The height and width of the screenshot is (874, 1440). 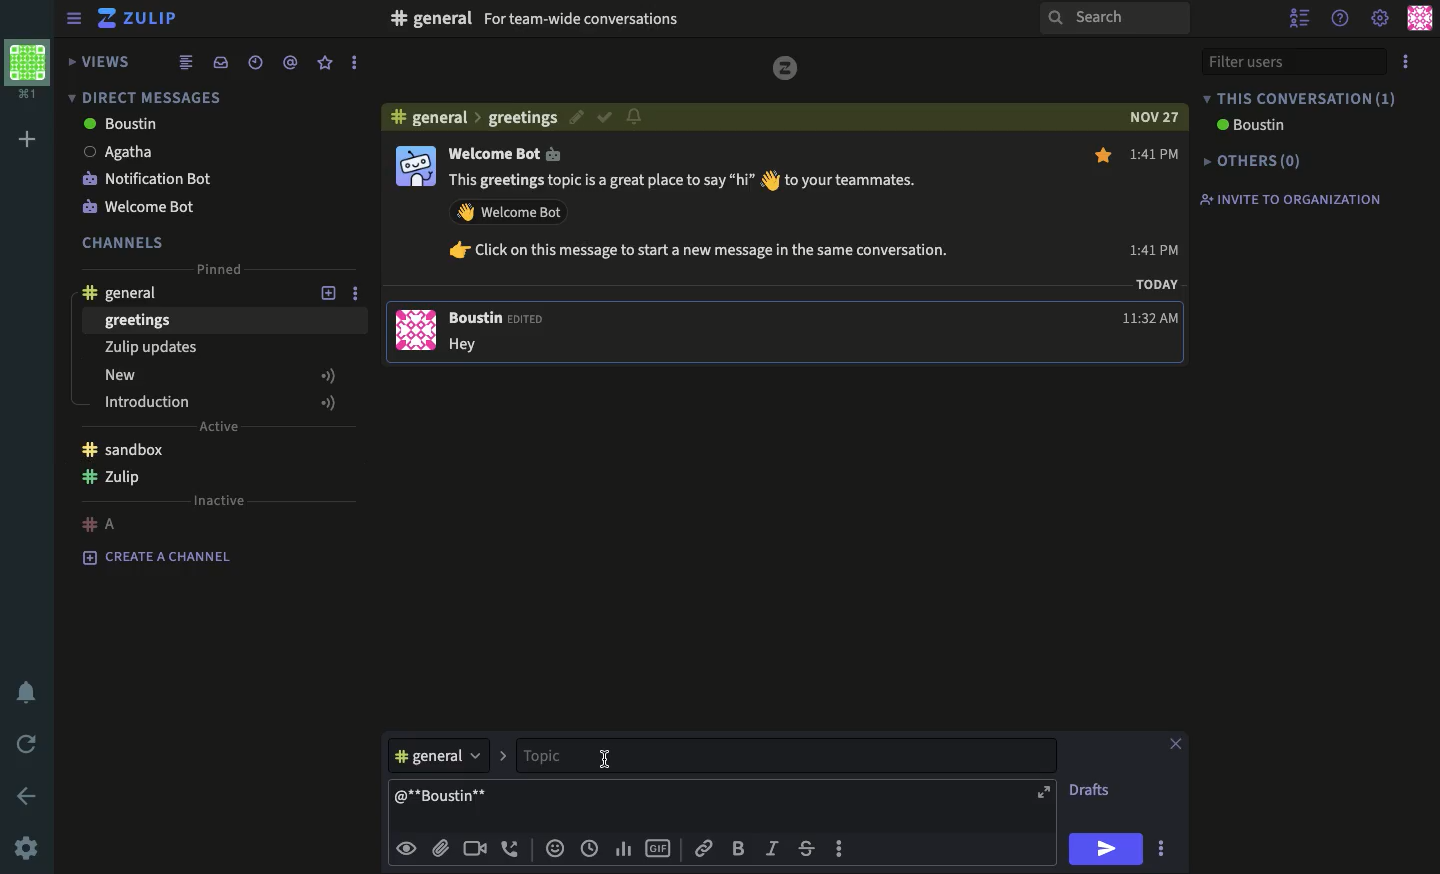 I want to click on cursor, so click(x=609, y=760).